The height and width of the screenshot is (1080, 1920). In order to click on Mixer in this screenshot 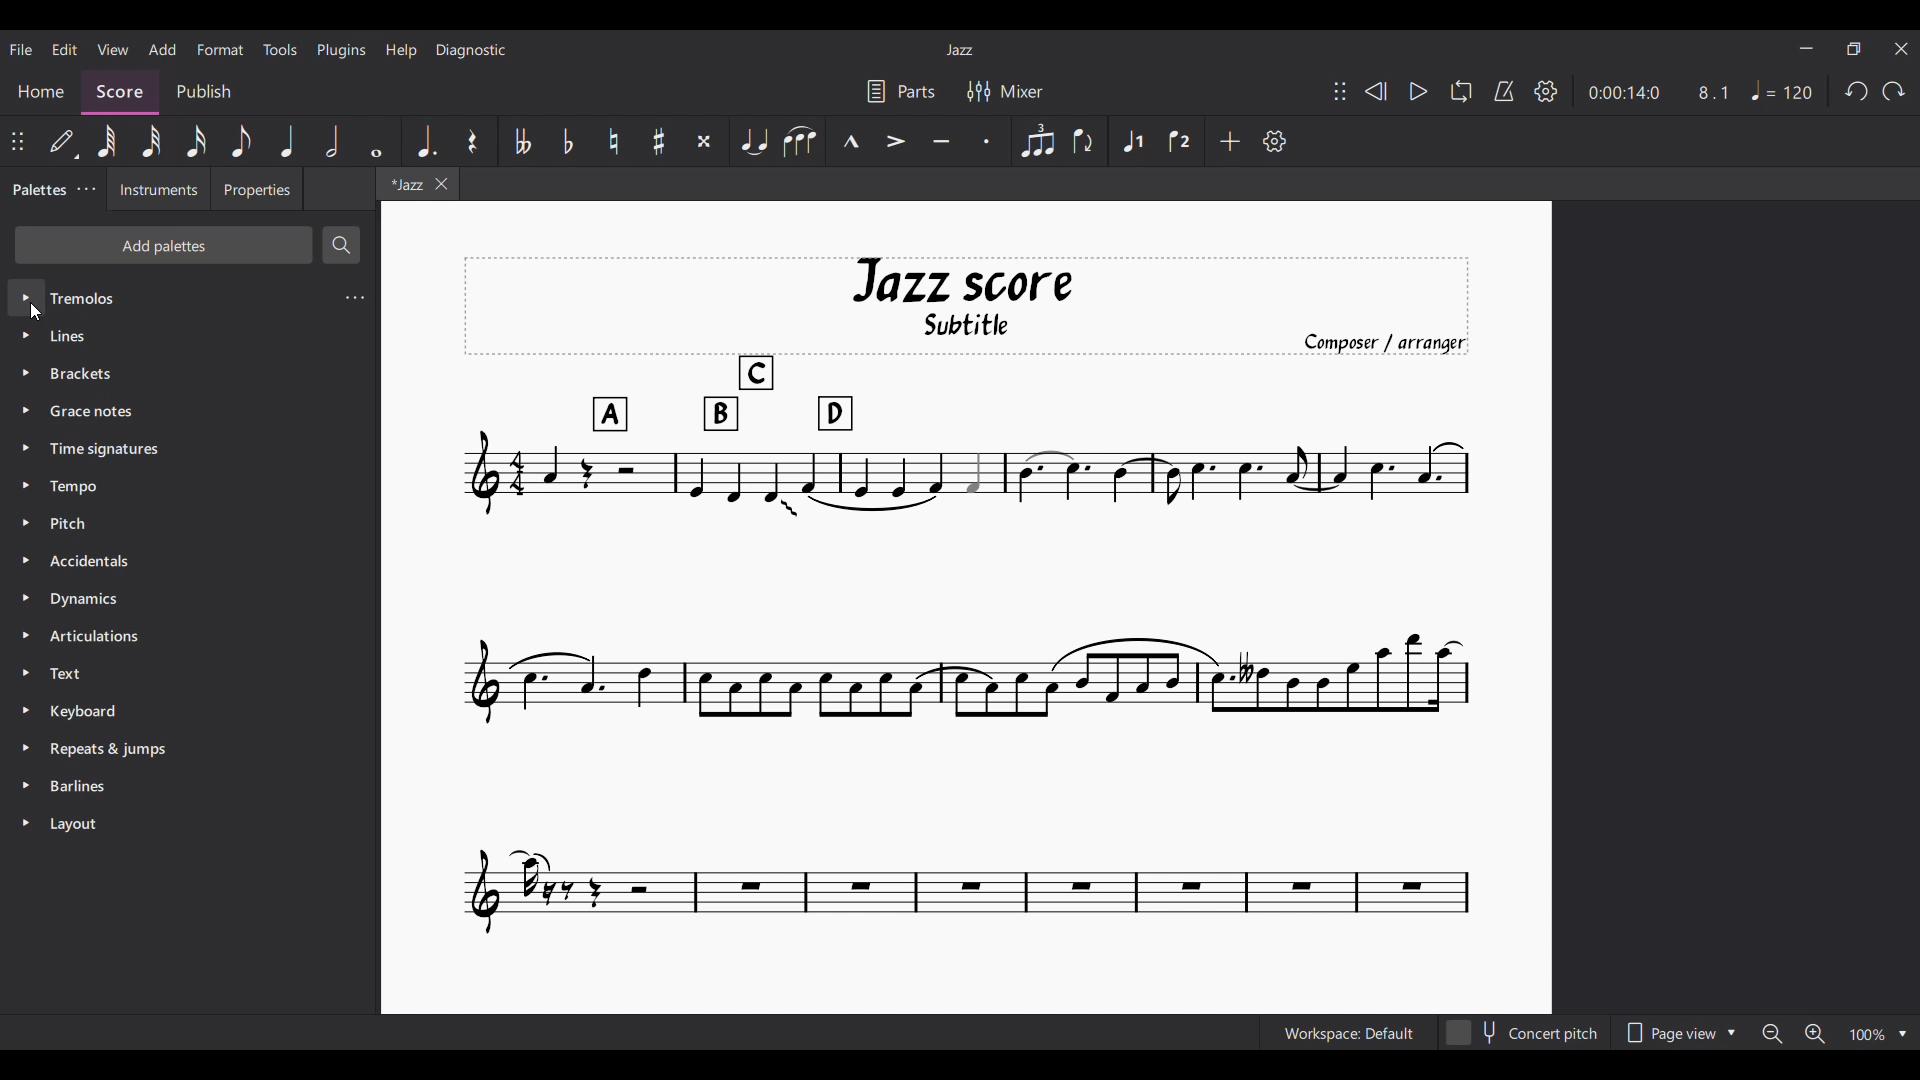, I will do `click(1005, 91)`.